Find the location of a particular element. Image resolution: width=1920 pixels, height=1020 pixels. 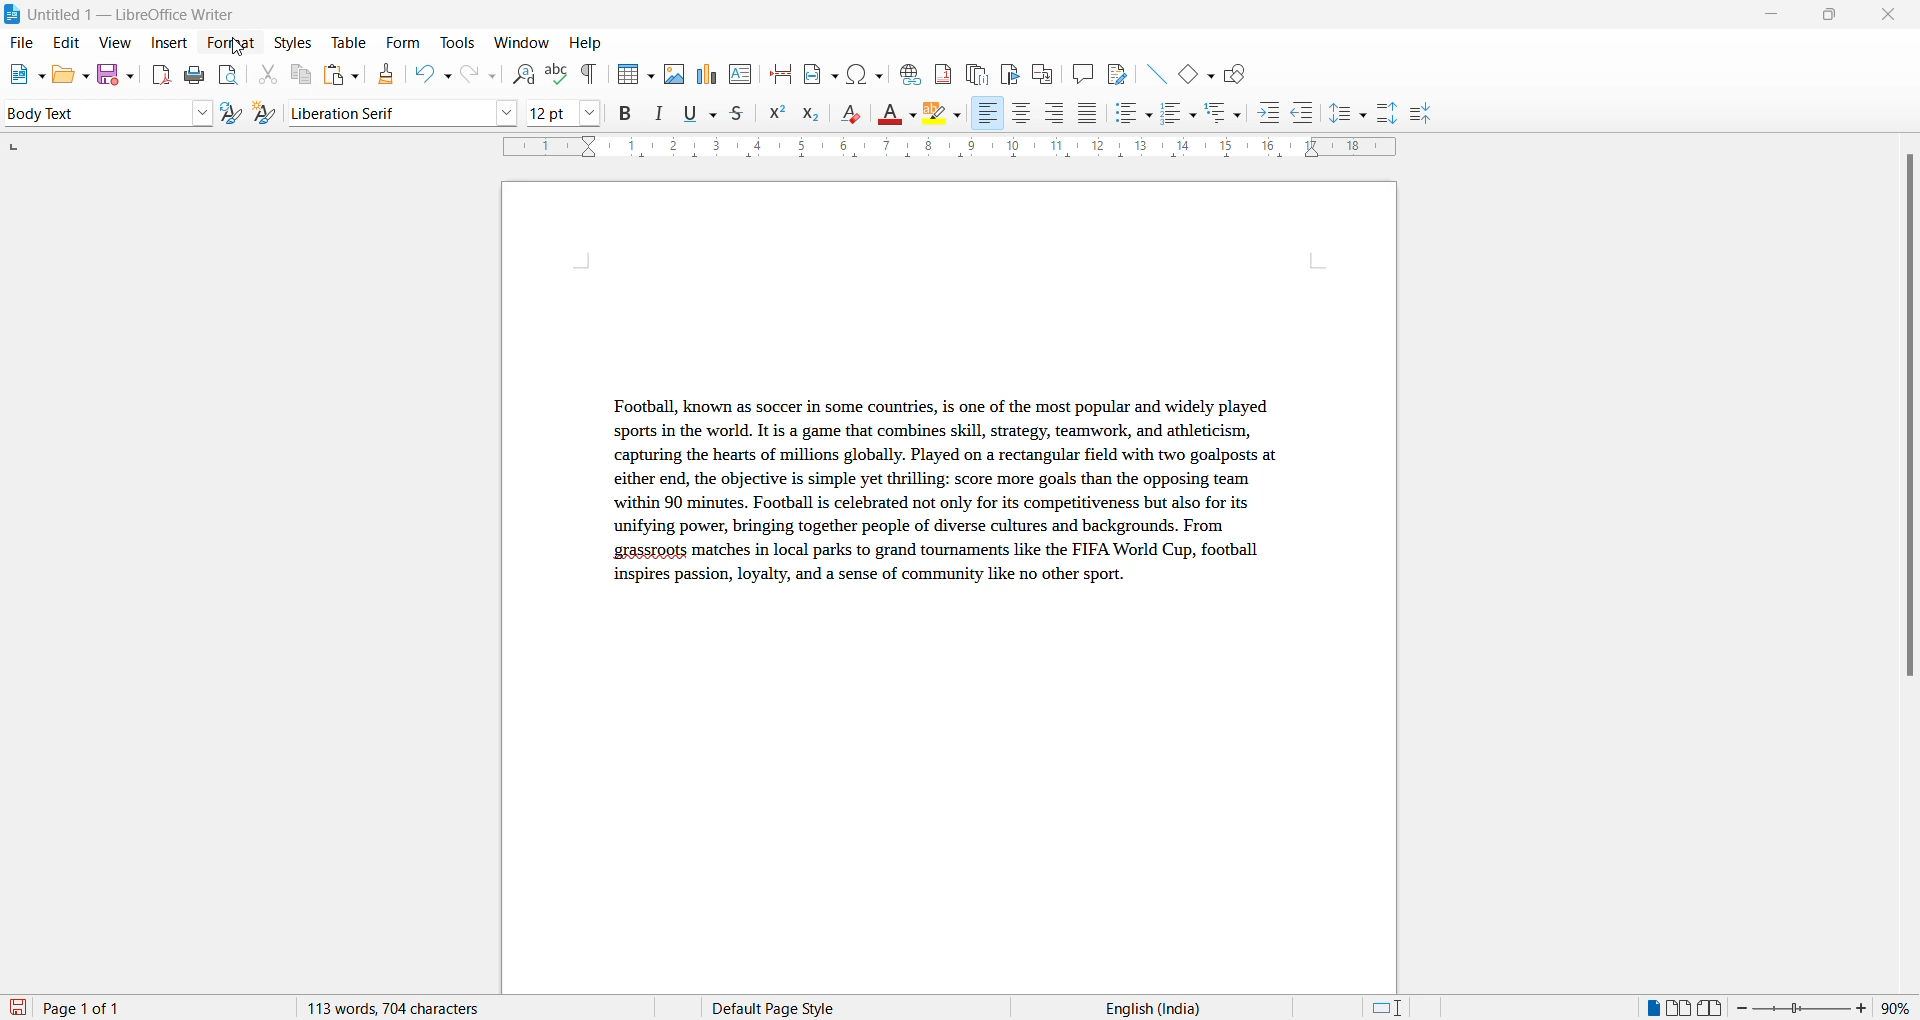

increase indent is located at coordinates (1275, 114).